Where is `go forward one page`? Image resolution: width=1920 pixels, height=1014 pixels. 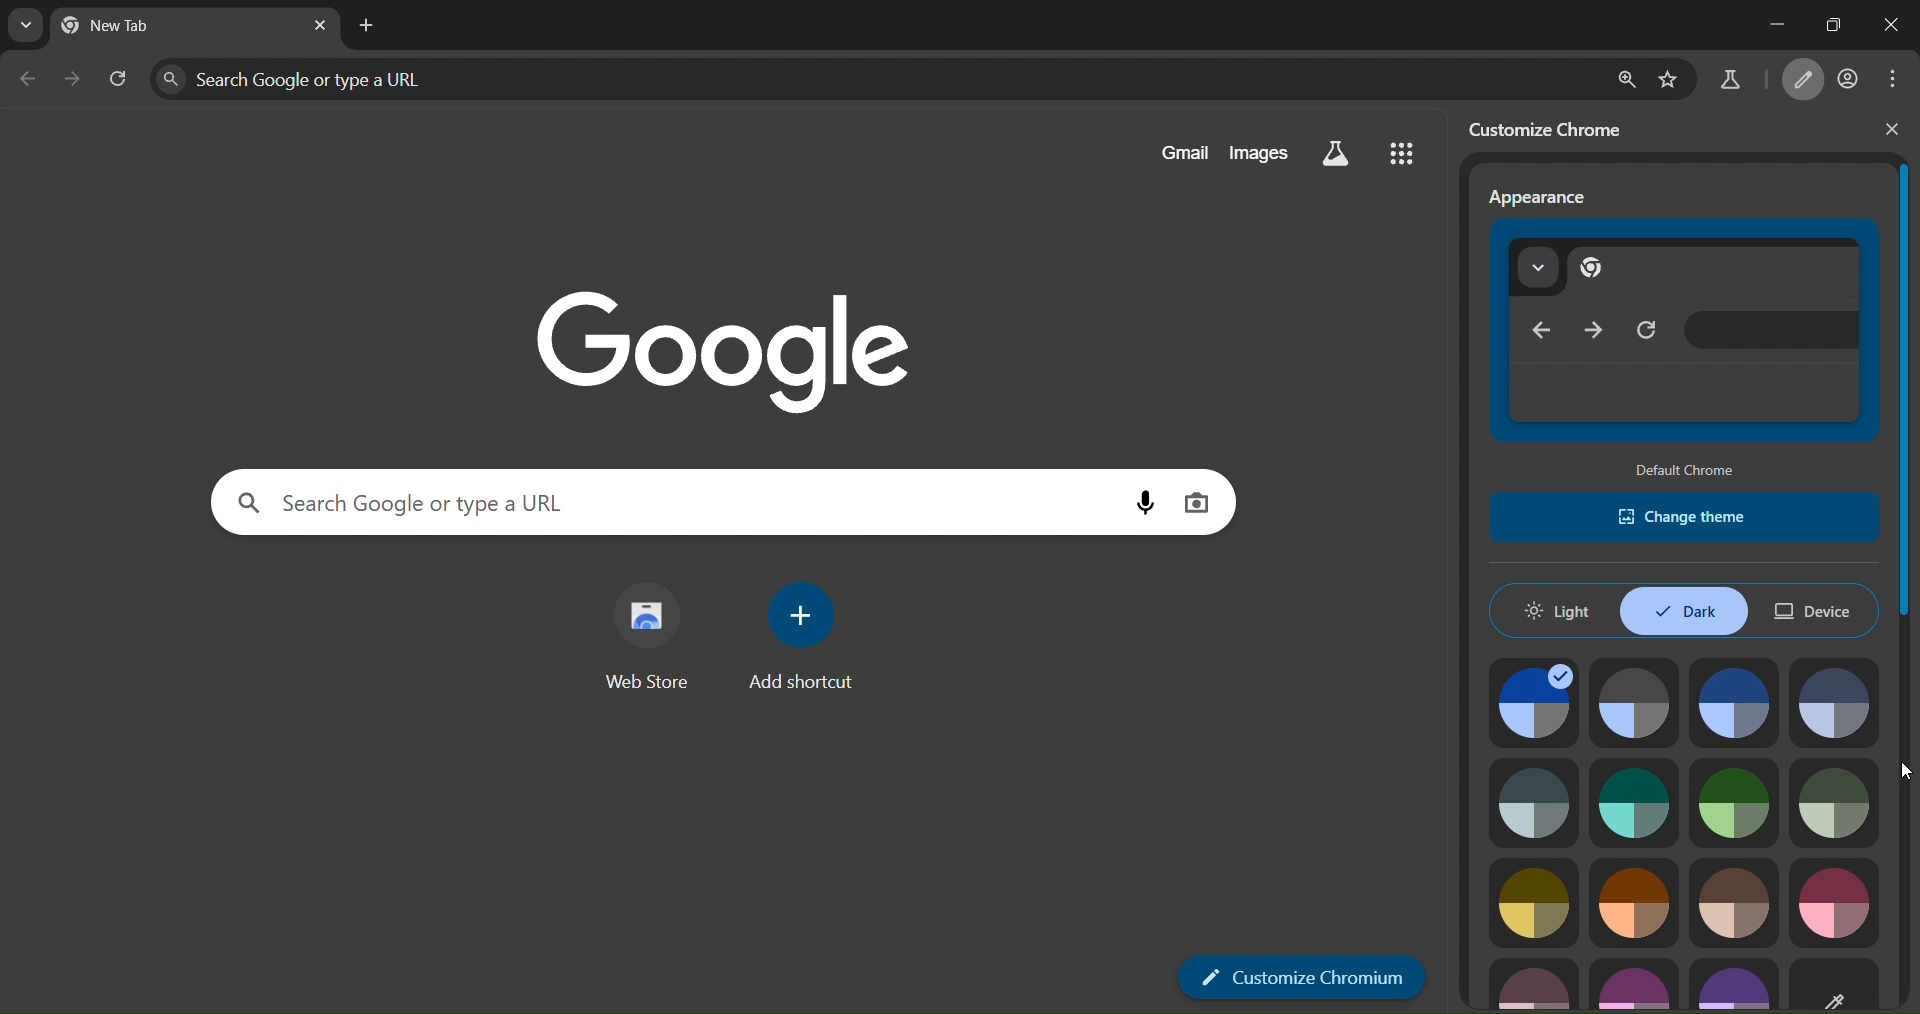
go forward one page is located at coordinates (74, 81).